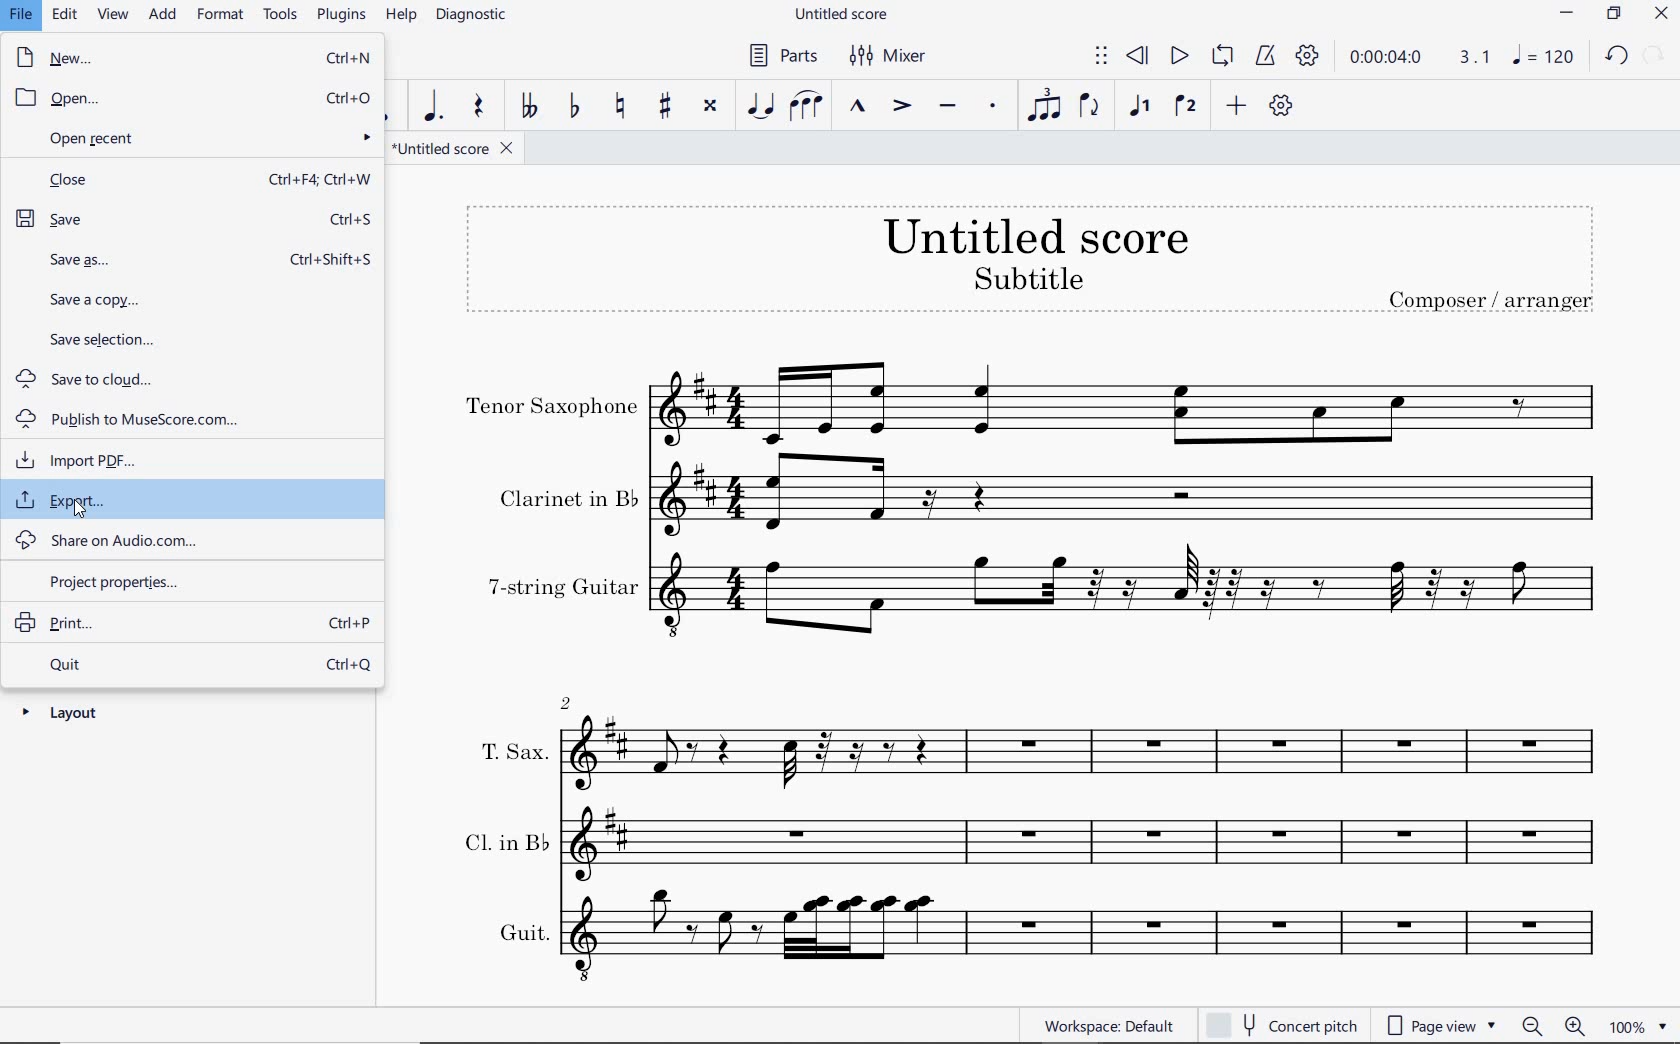 This screenshot has width=1680, height=1044. What do you see at coordinates (1032, 938) in the screenshot?
I see `Guit.` at bounding box center [1032, 938].